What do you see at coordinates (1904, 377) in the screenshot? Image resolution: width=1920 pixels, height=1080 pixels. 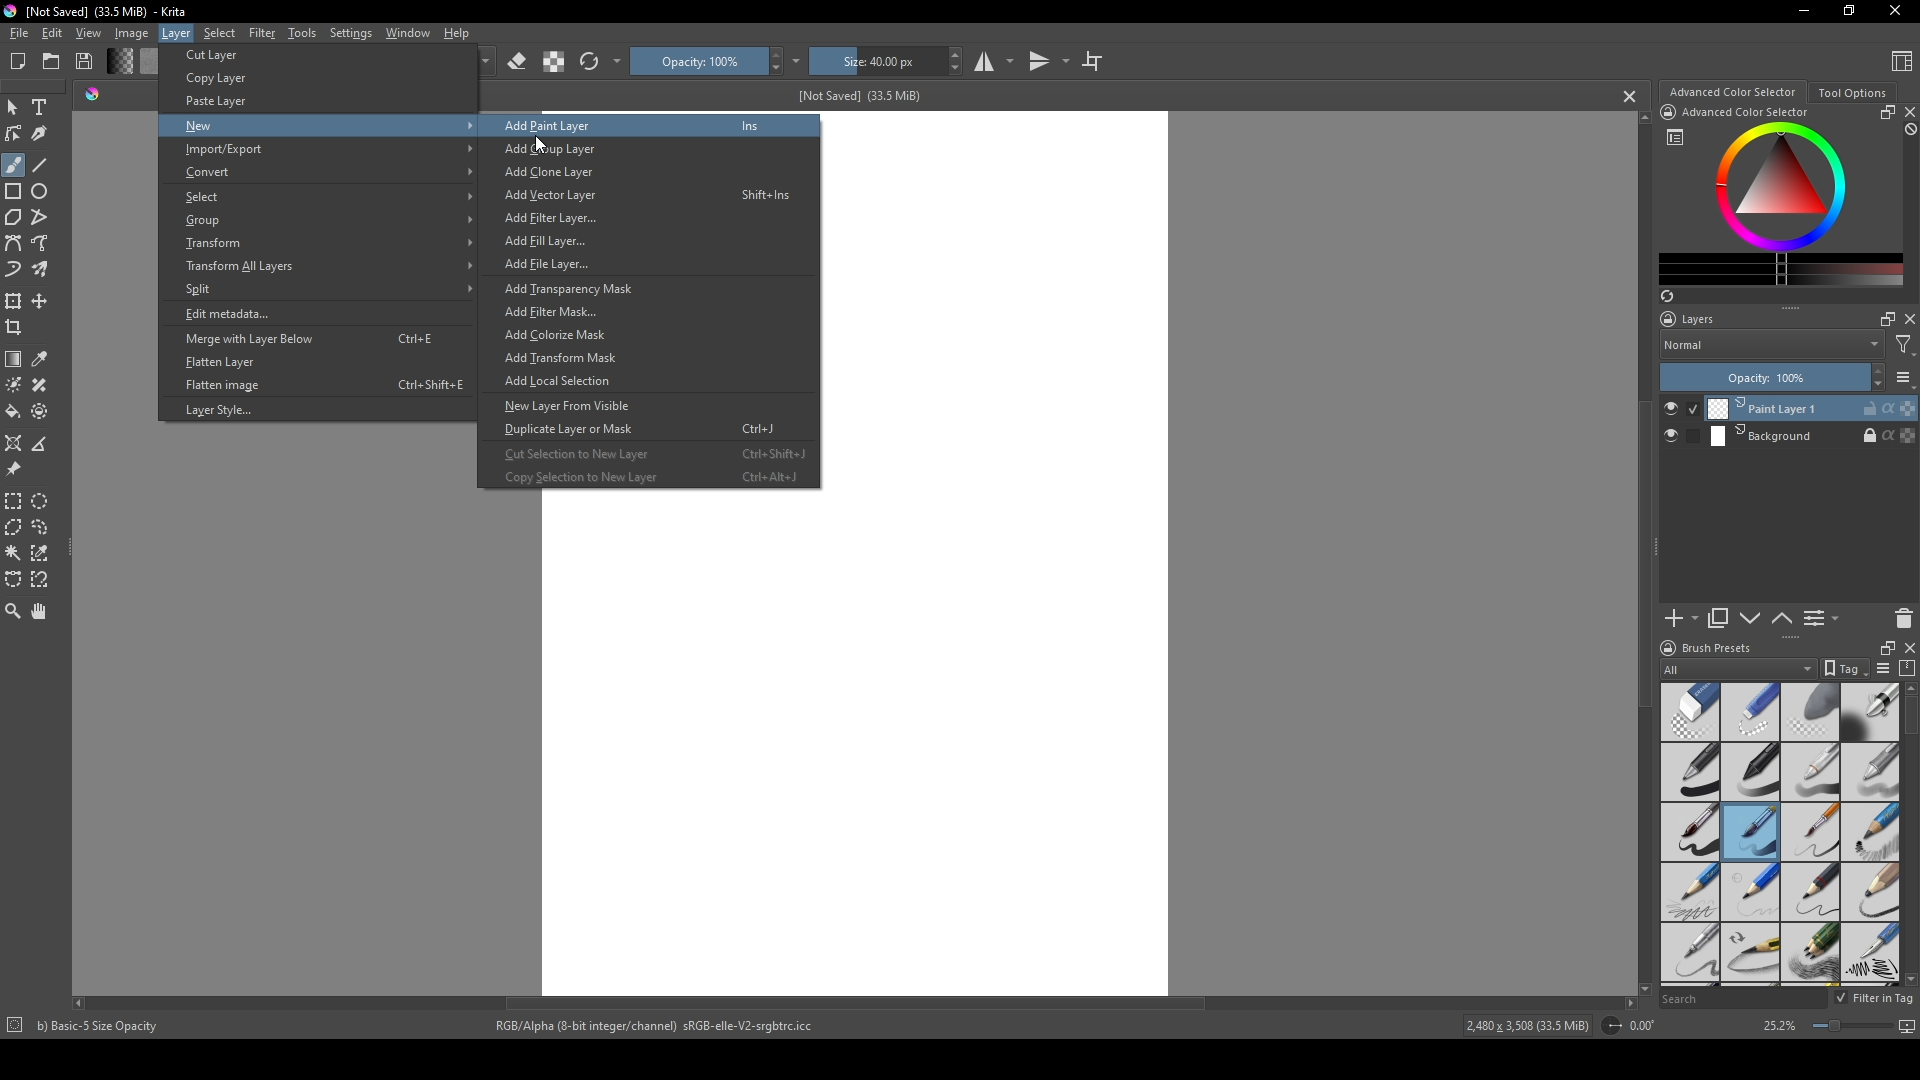 I see `list` at bounding box center [1904, 377].